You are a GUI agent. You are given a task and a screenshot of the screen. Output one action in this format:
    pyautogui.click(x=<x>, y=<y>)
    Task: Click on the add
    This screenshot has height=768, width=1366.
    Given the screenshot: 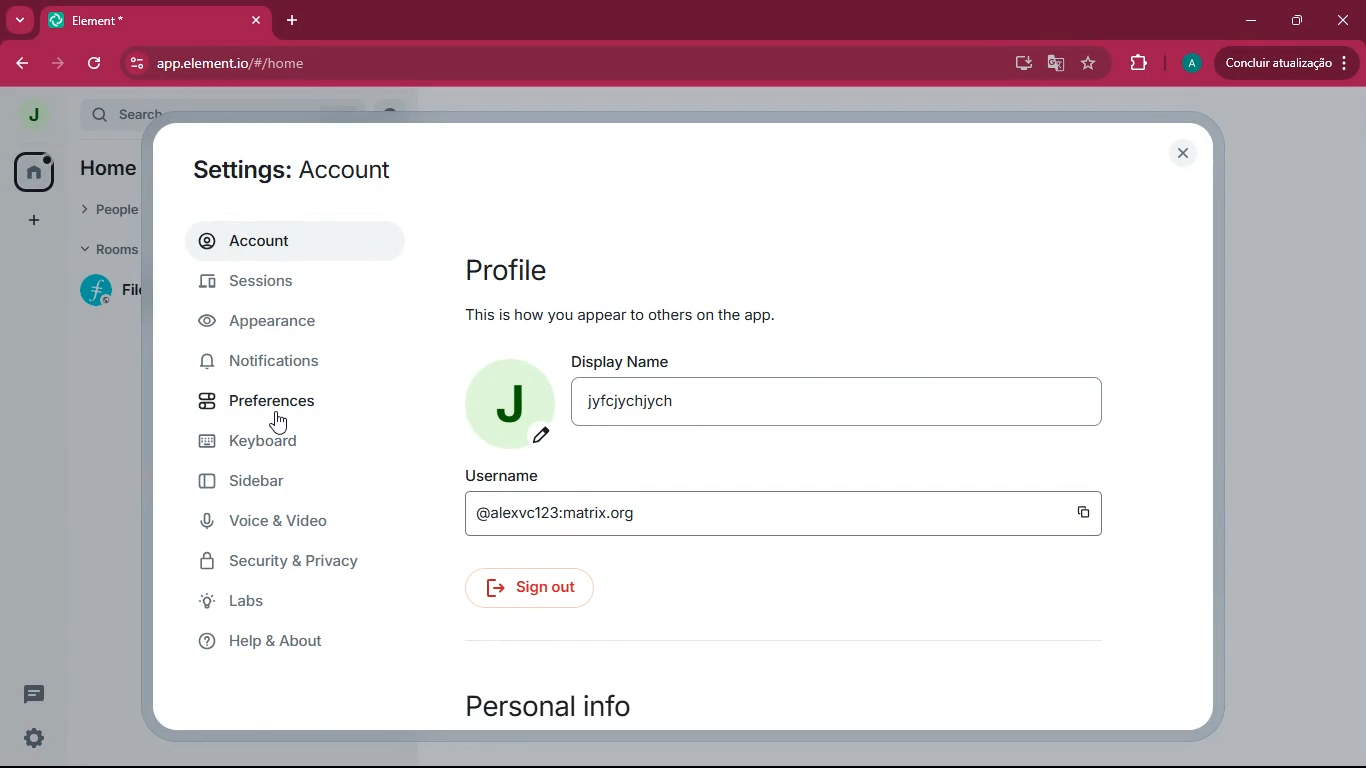 What is the action you would take?
    pyautogui.click(x=37, y=221)
    